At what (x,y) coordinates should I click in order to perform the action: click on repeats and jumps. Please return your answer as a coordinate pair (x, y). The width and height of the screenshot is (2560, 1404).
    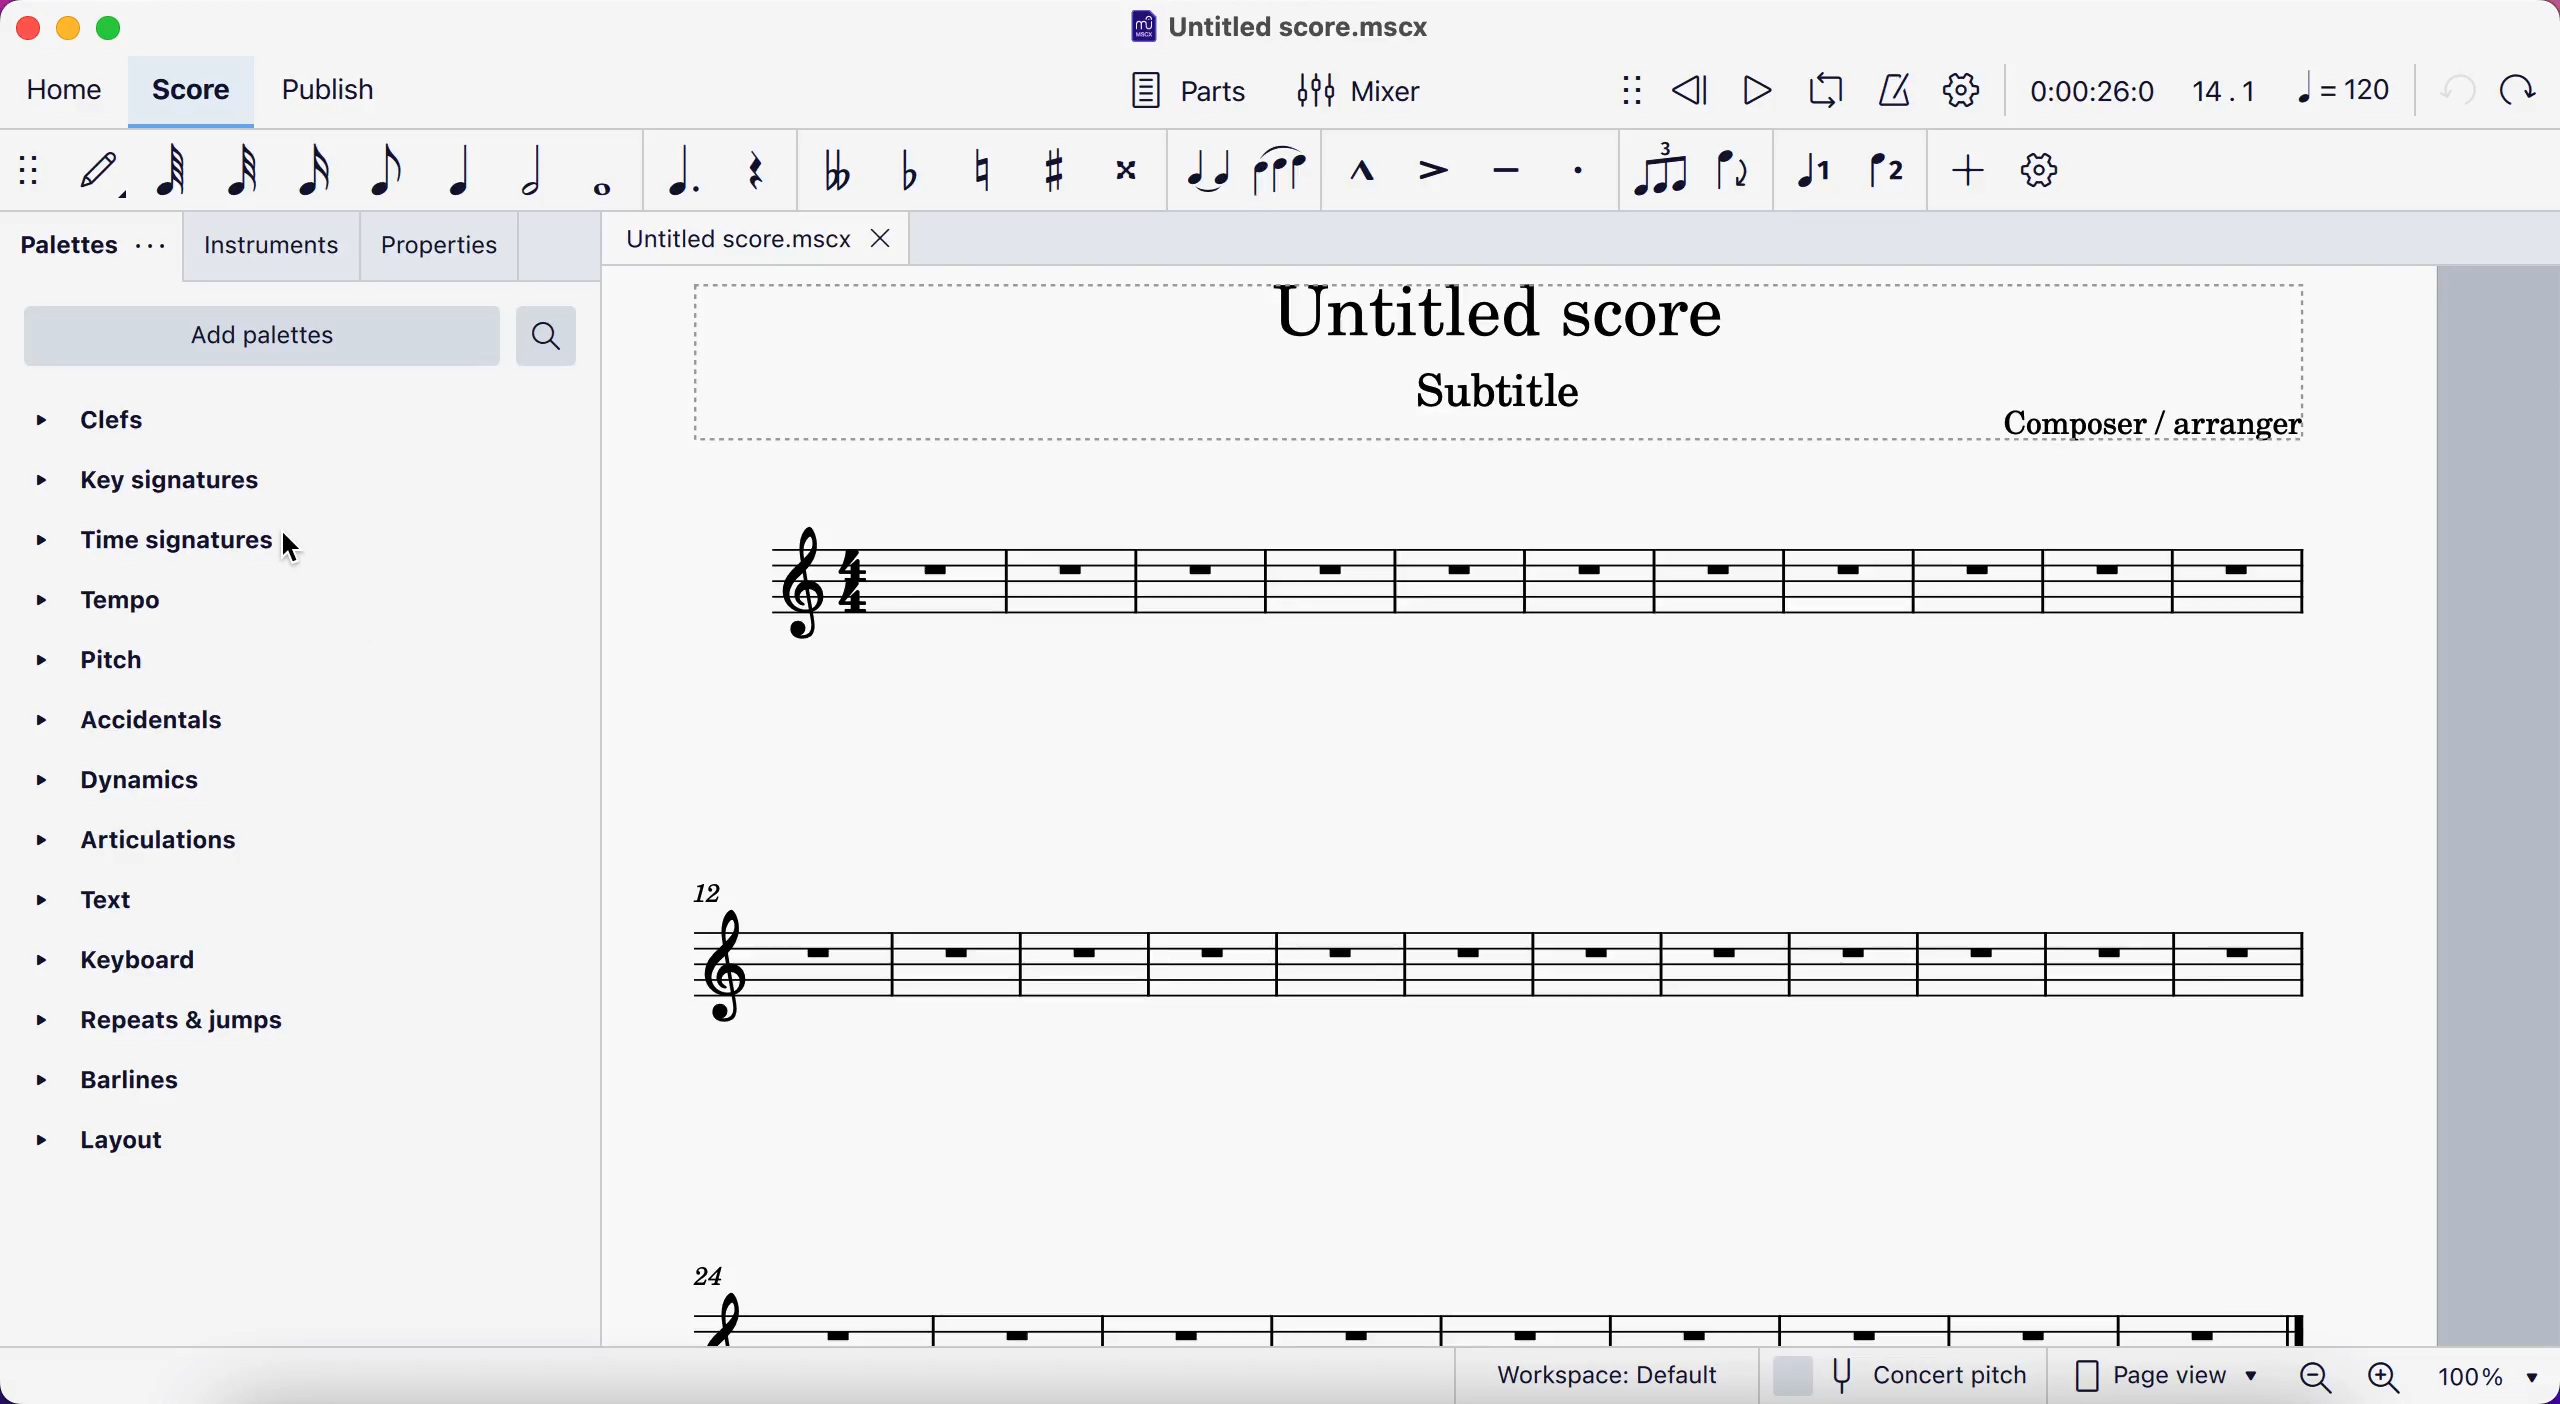
    Looking at the image, I should click on (154, 1020).